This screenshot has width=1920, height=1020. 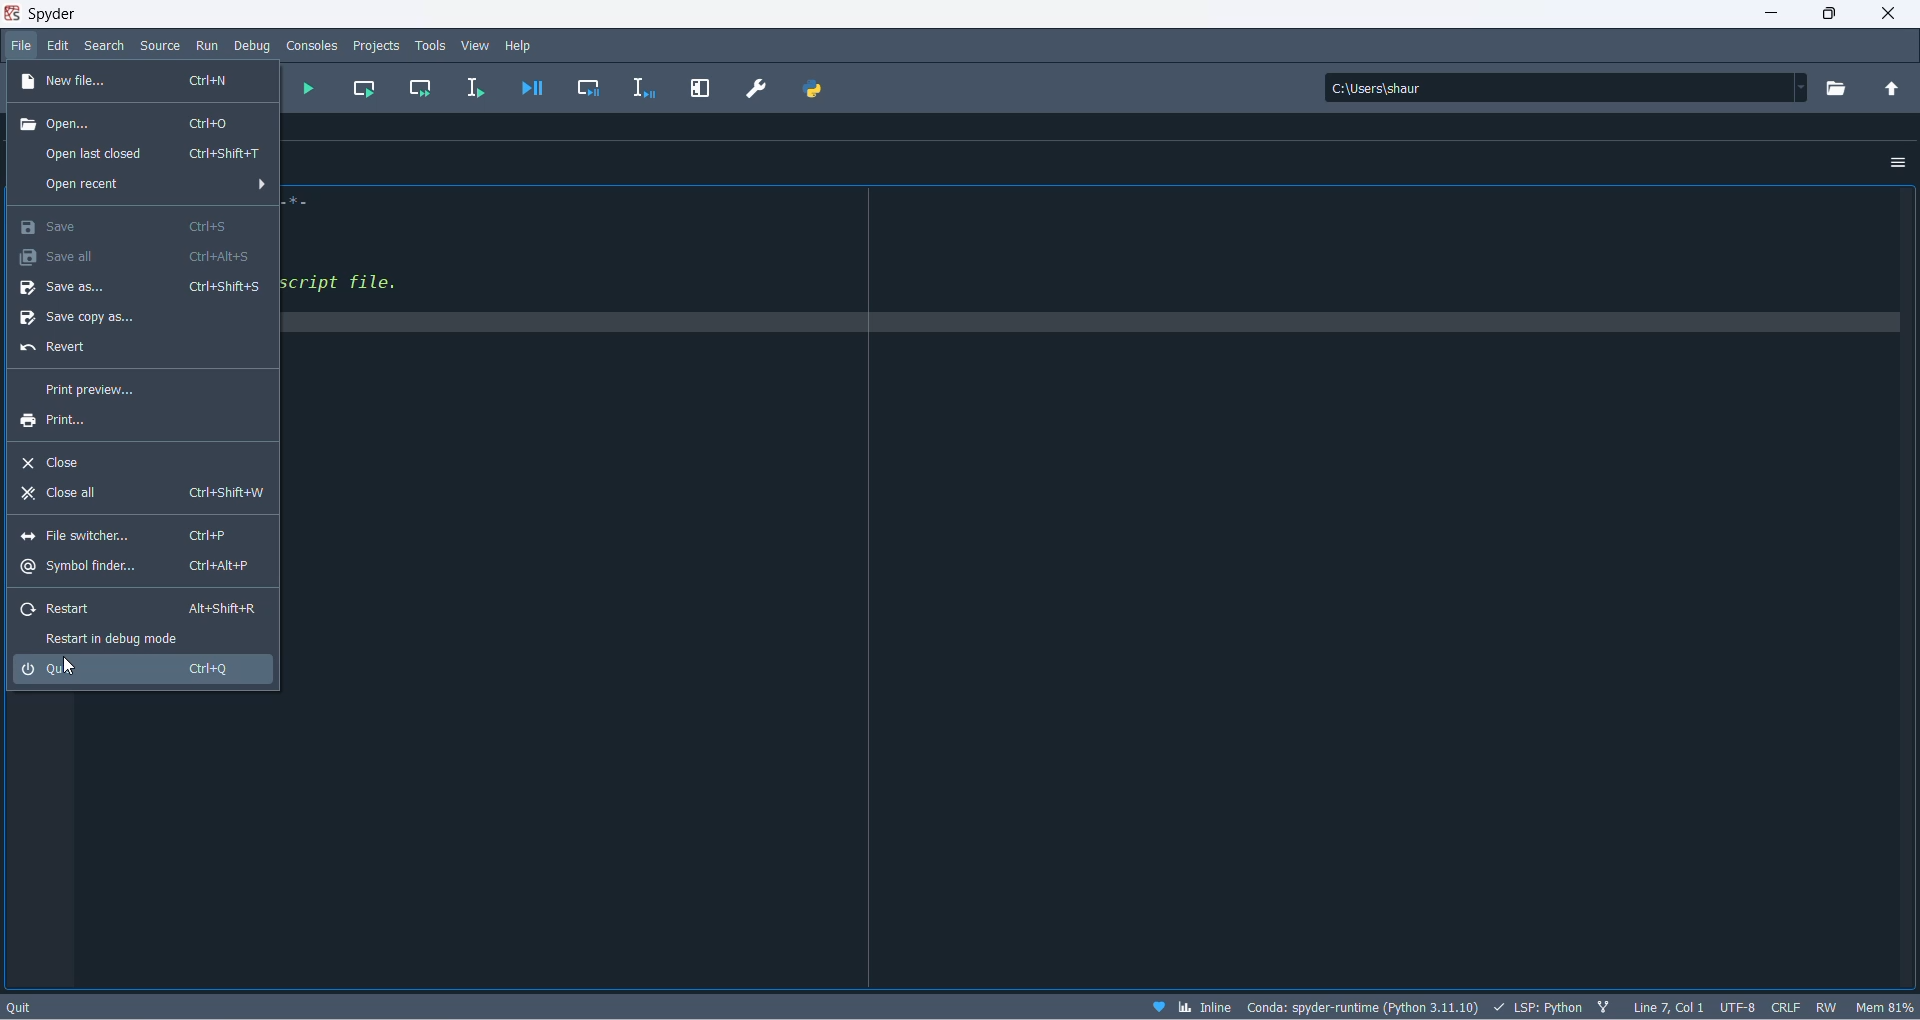 I want to click on PYTHONPATH MANAGER, so click(x=817, y=92).